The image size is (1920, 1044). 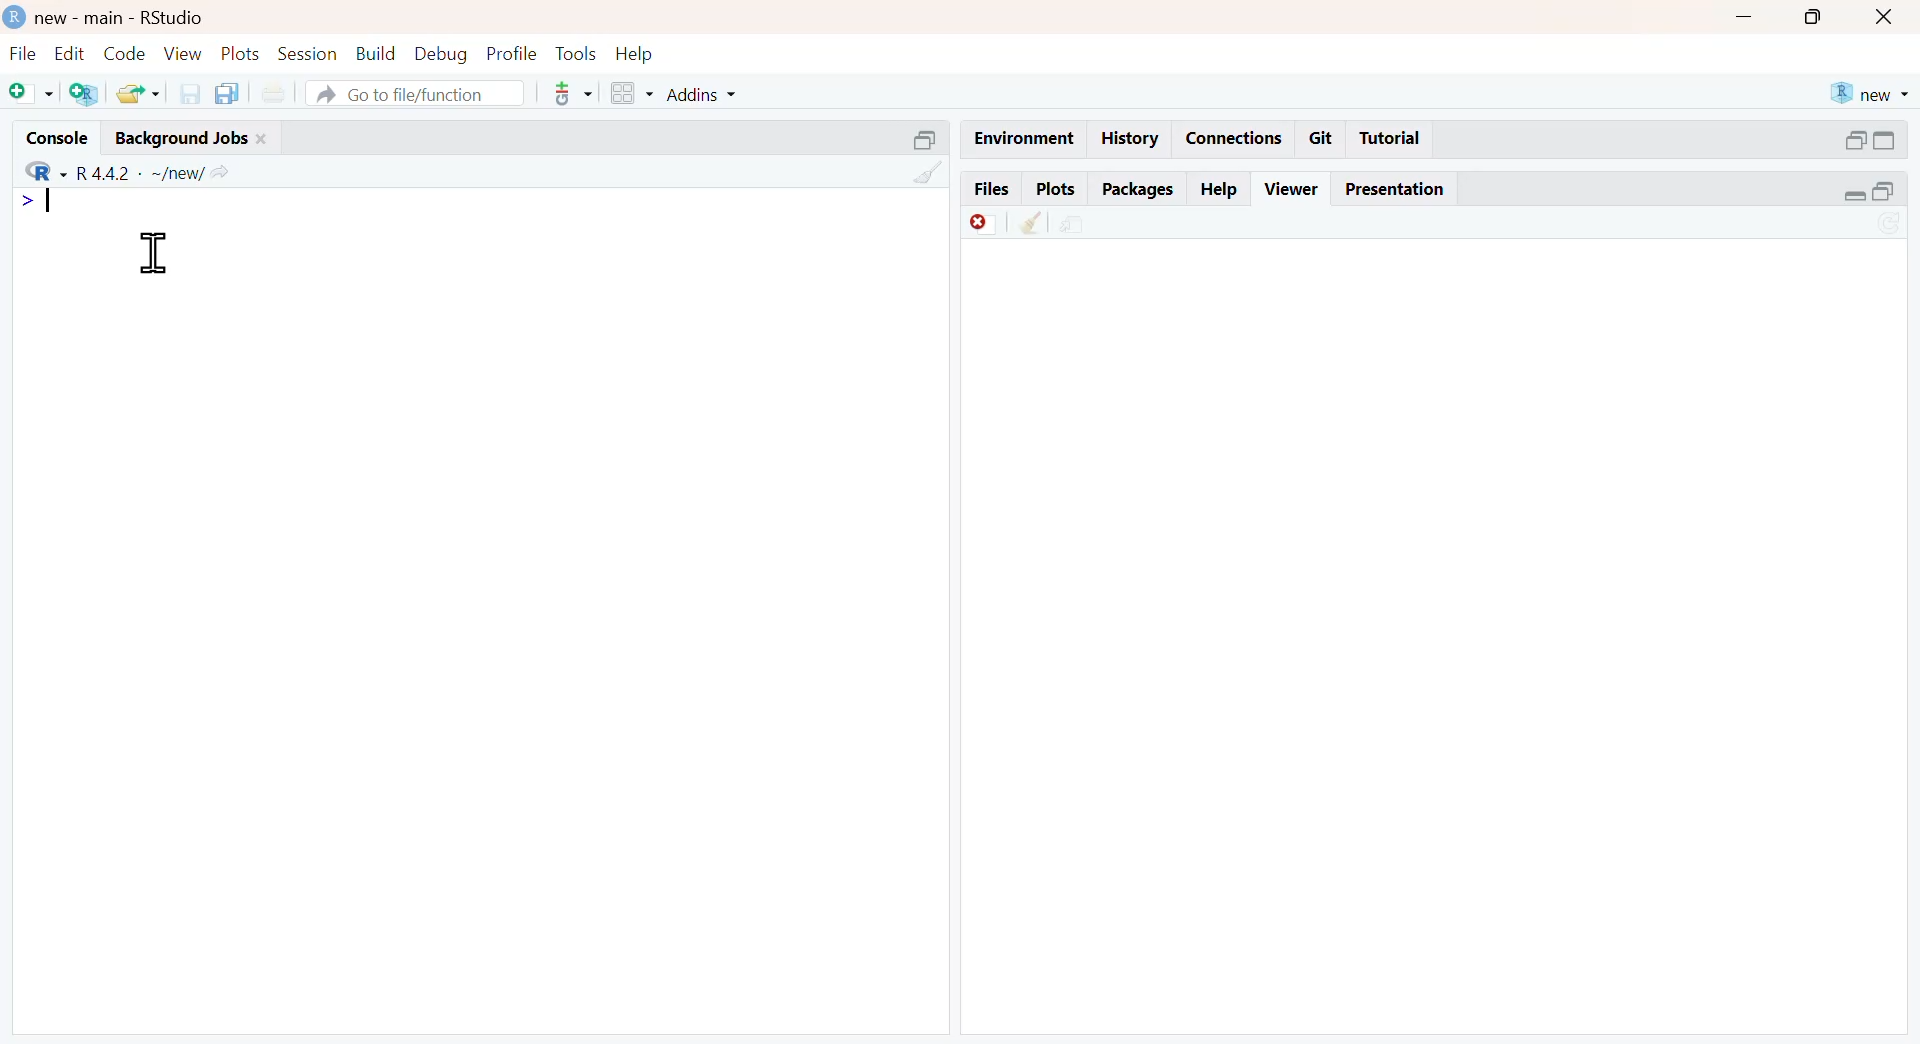 What do you see at coordinates (1395, 189) in the screenshot?
I see `Presentation ` at bounding box center [1395, 189].